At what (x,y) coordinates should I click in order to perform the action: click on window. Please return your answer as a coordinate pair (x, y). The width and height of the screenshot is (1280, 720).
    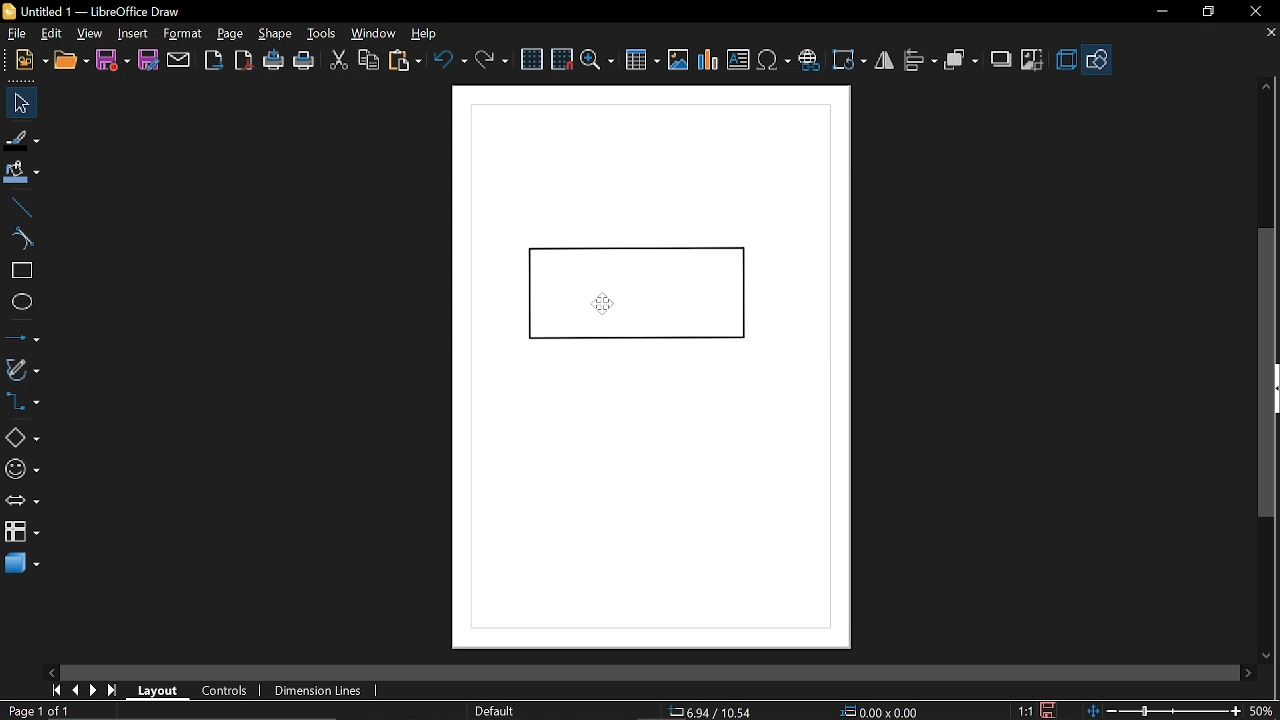
    Looking at the image, I should click on (376, 33).